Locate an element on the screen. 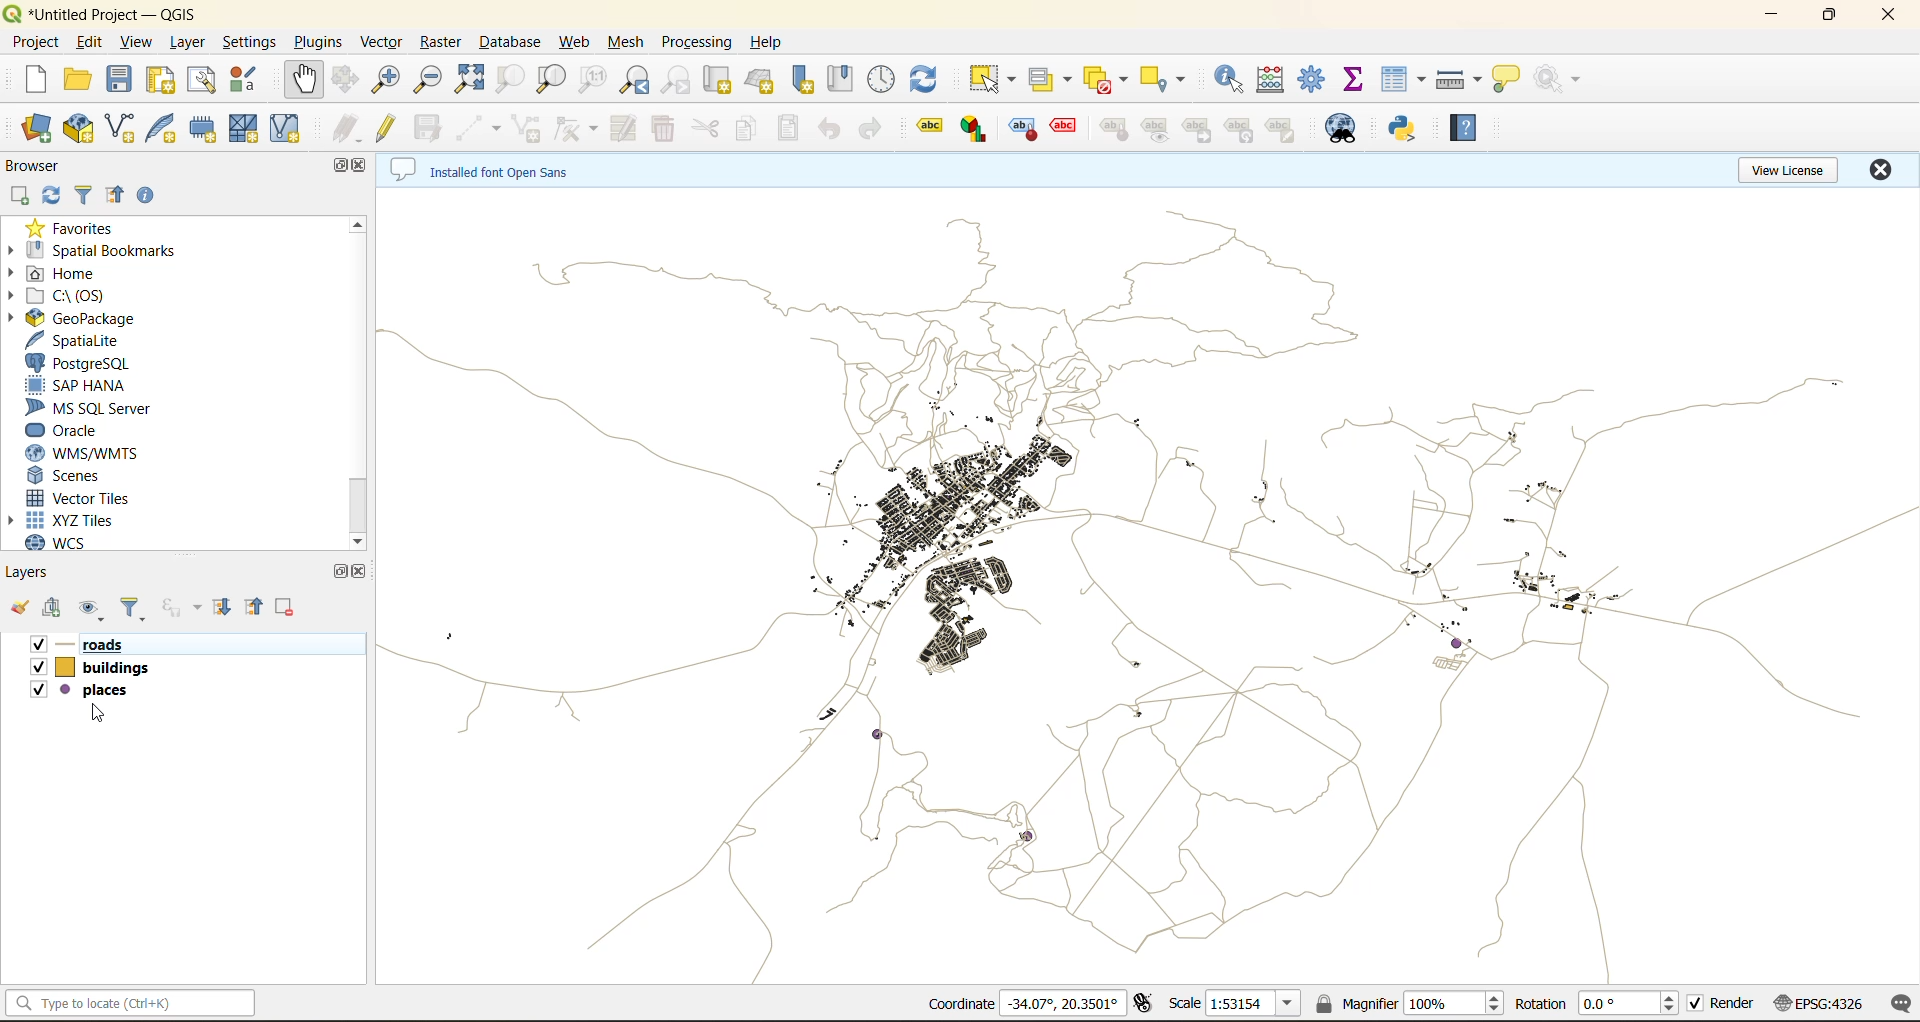  help is located at coordinates (1470, 128).